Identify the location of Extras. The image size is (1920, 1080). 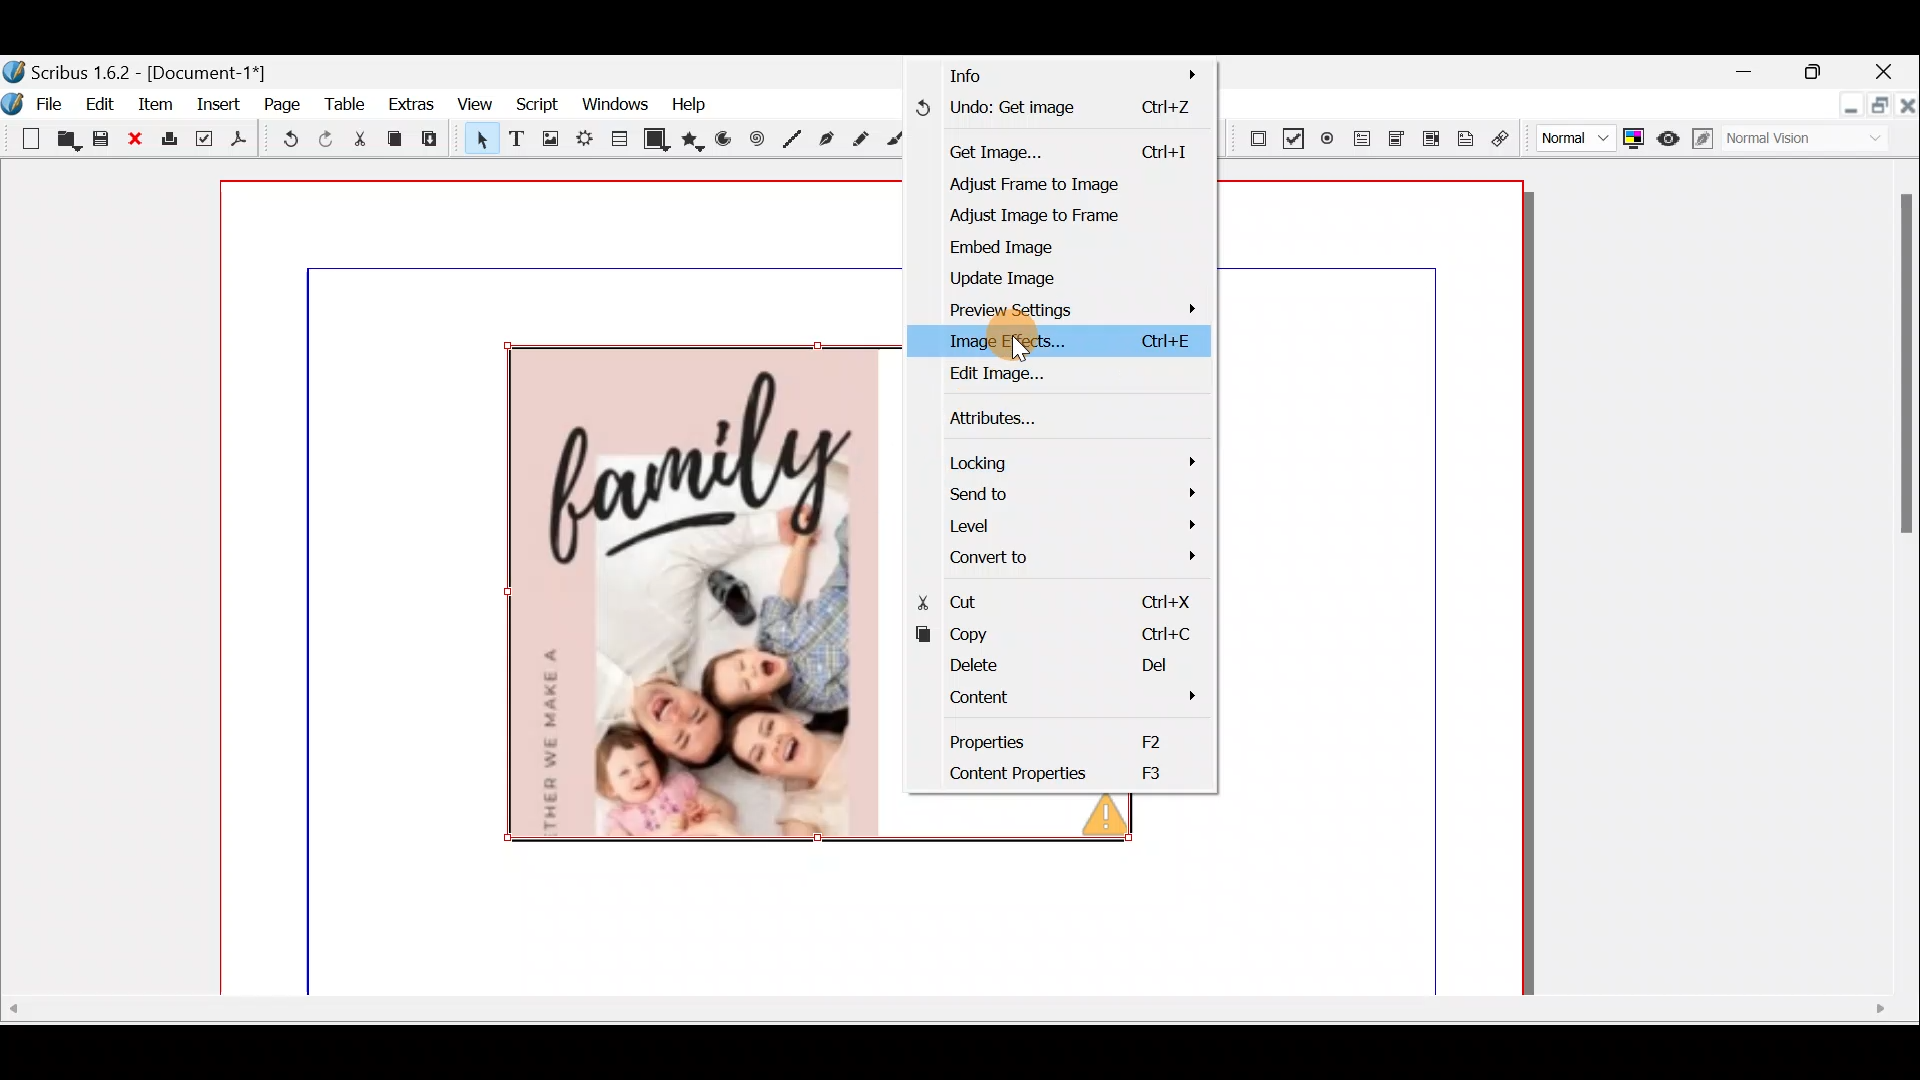
(410, 103).